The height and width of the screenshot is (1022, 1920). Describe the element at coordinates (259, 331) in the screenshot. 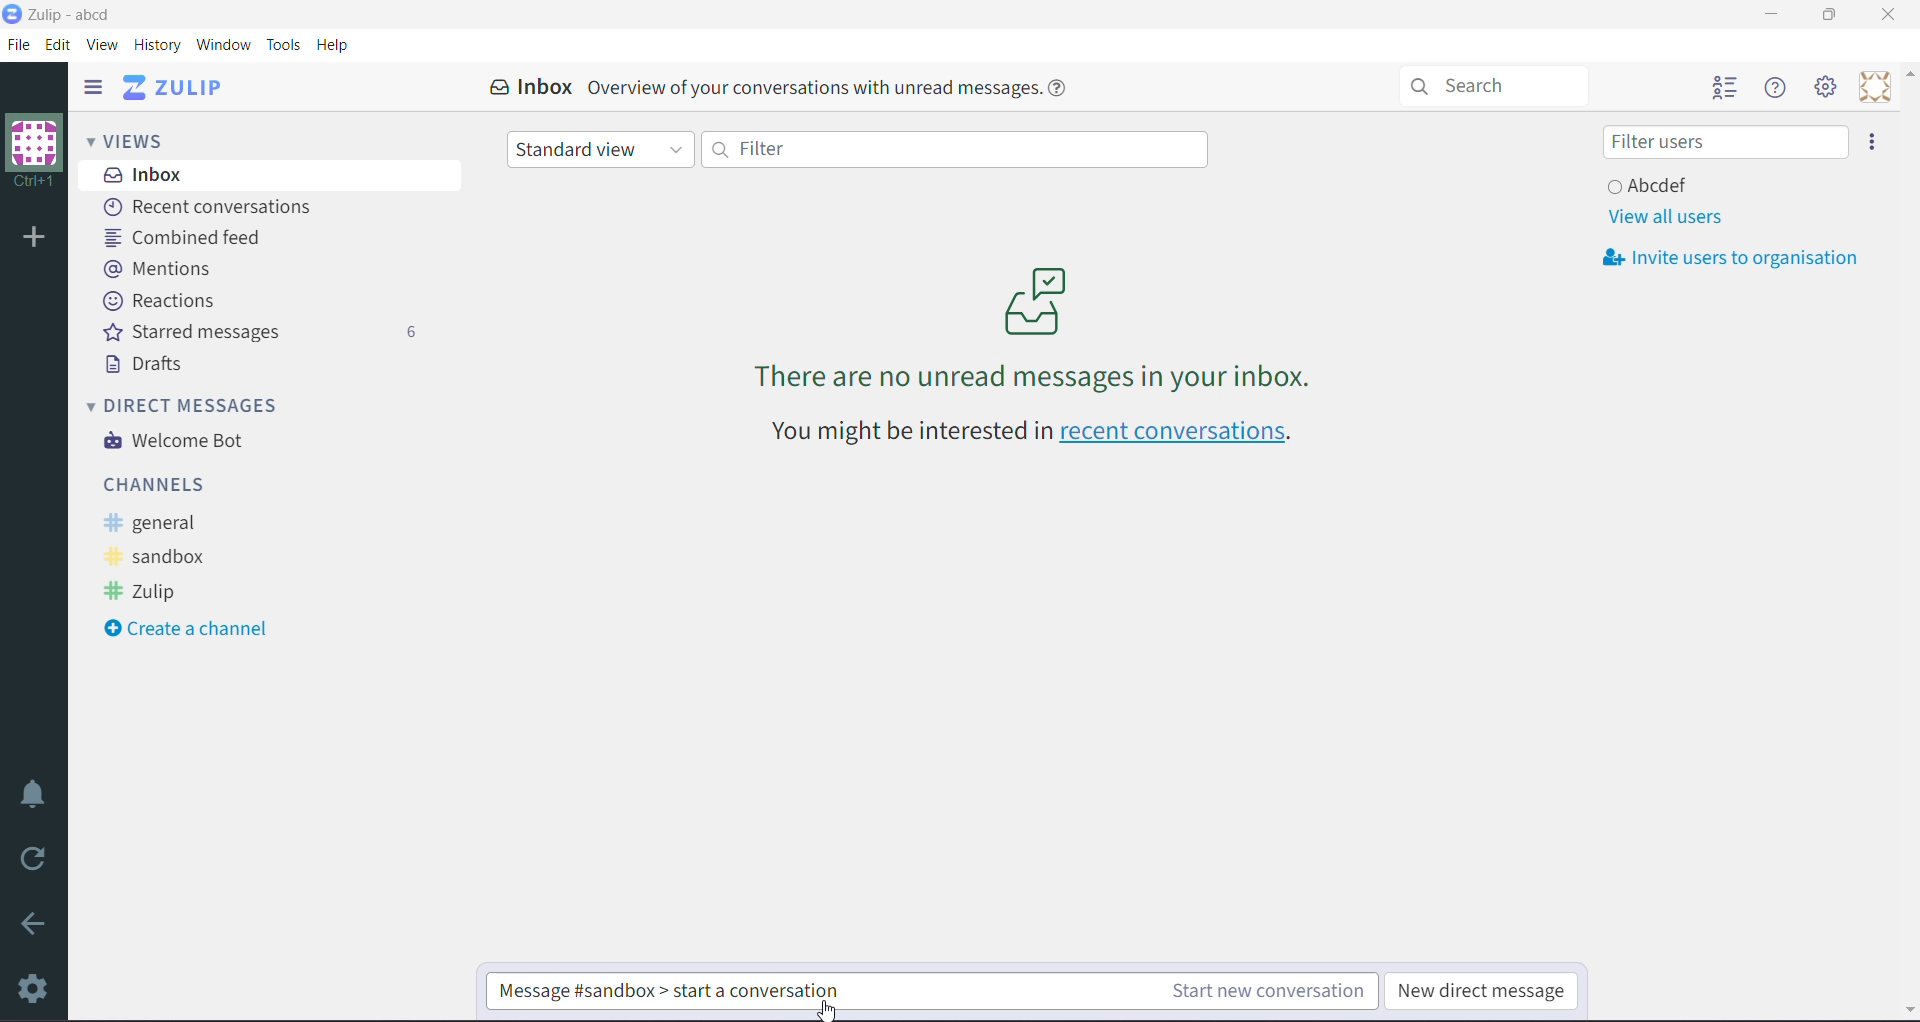

I see `Starred messages` at that location.